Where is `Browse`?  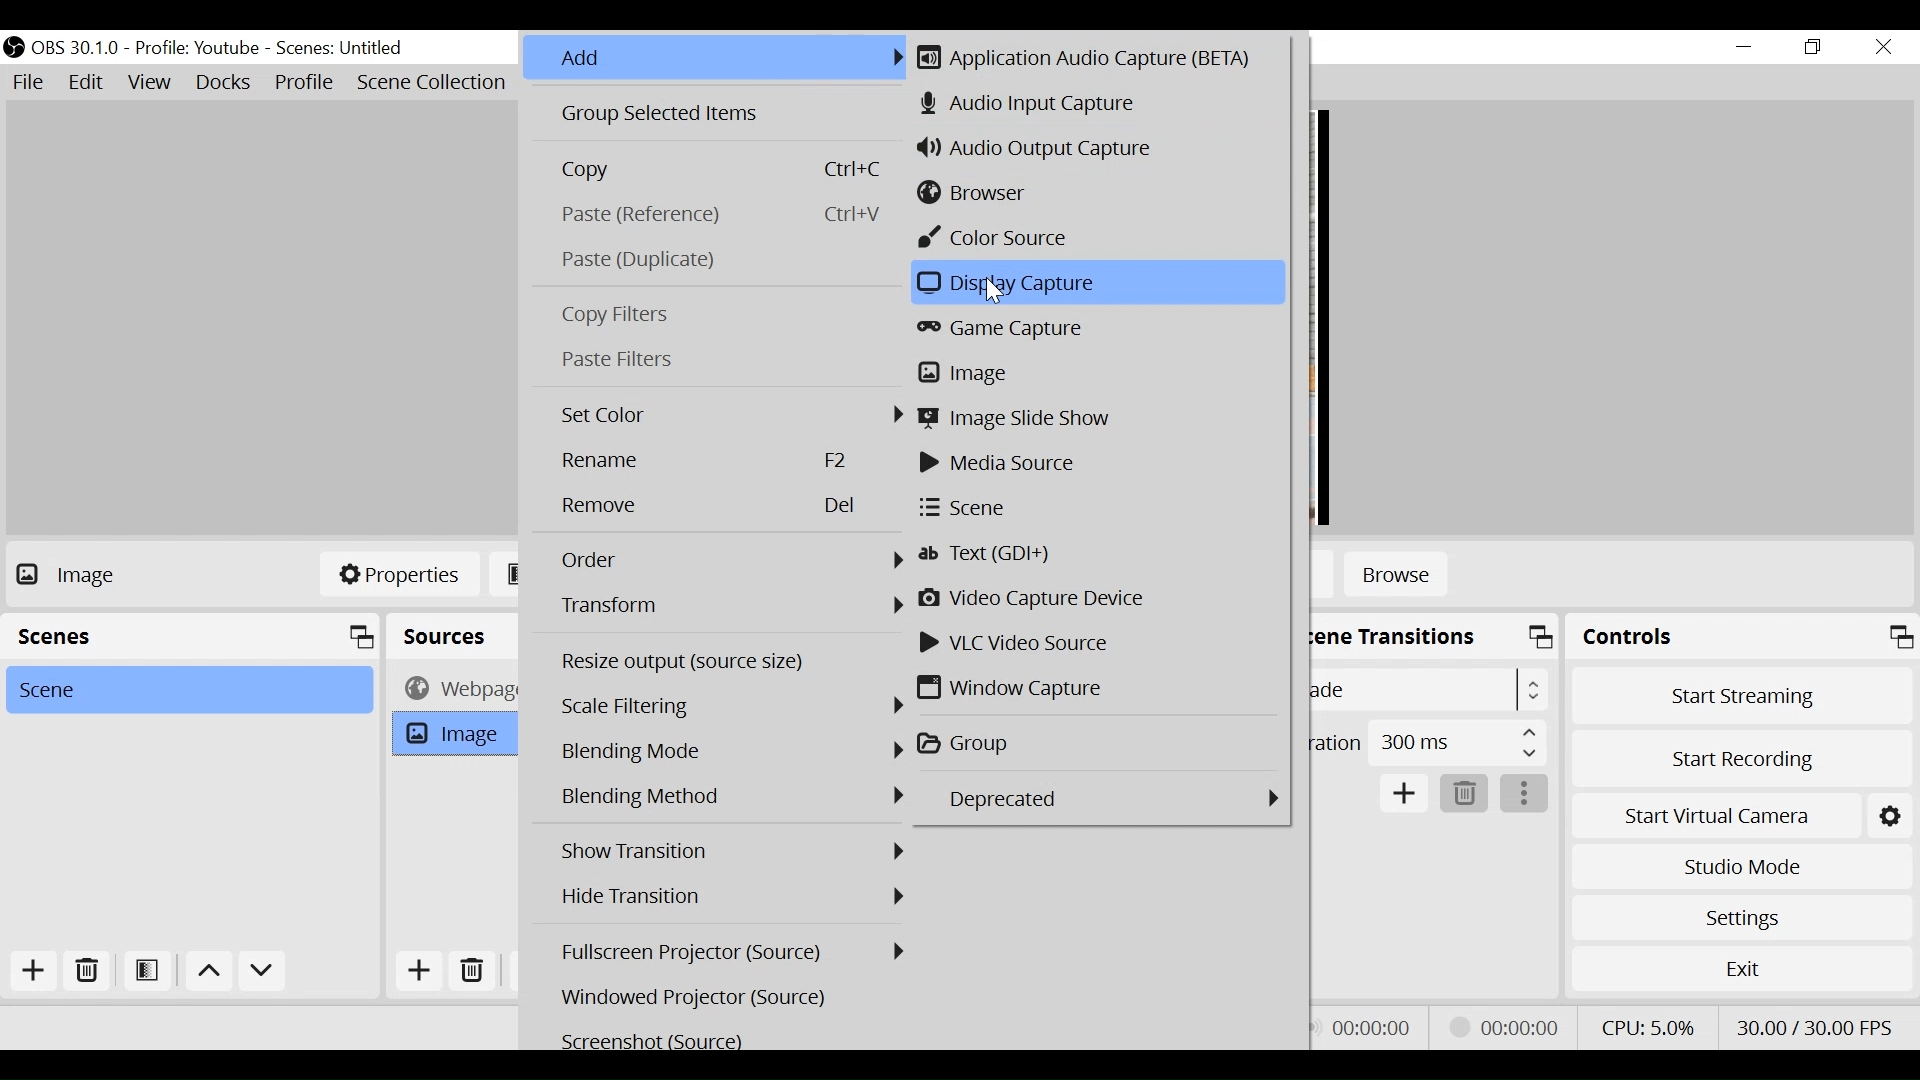
Browse is located at coordinates (1396, 577).